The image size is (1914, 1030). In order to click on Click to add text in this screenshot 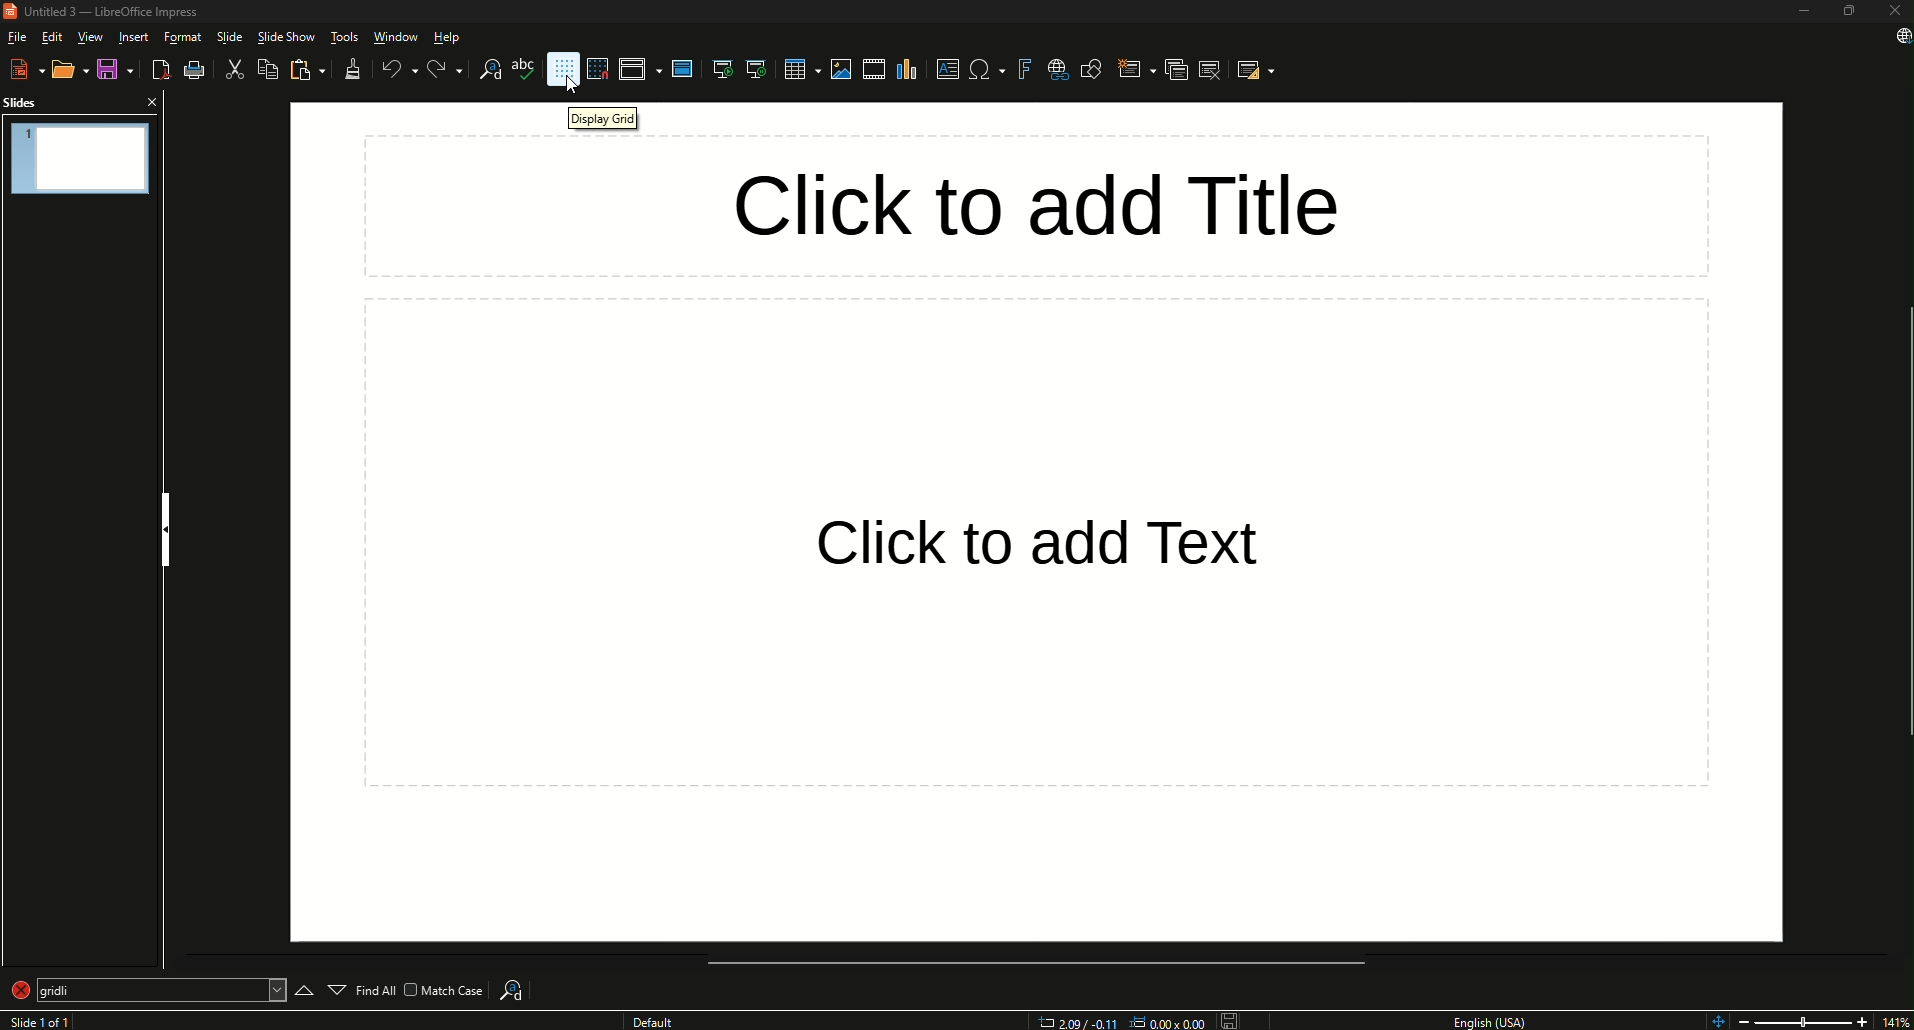, I will do `click(1038, 546)`.